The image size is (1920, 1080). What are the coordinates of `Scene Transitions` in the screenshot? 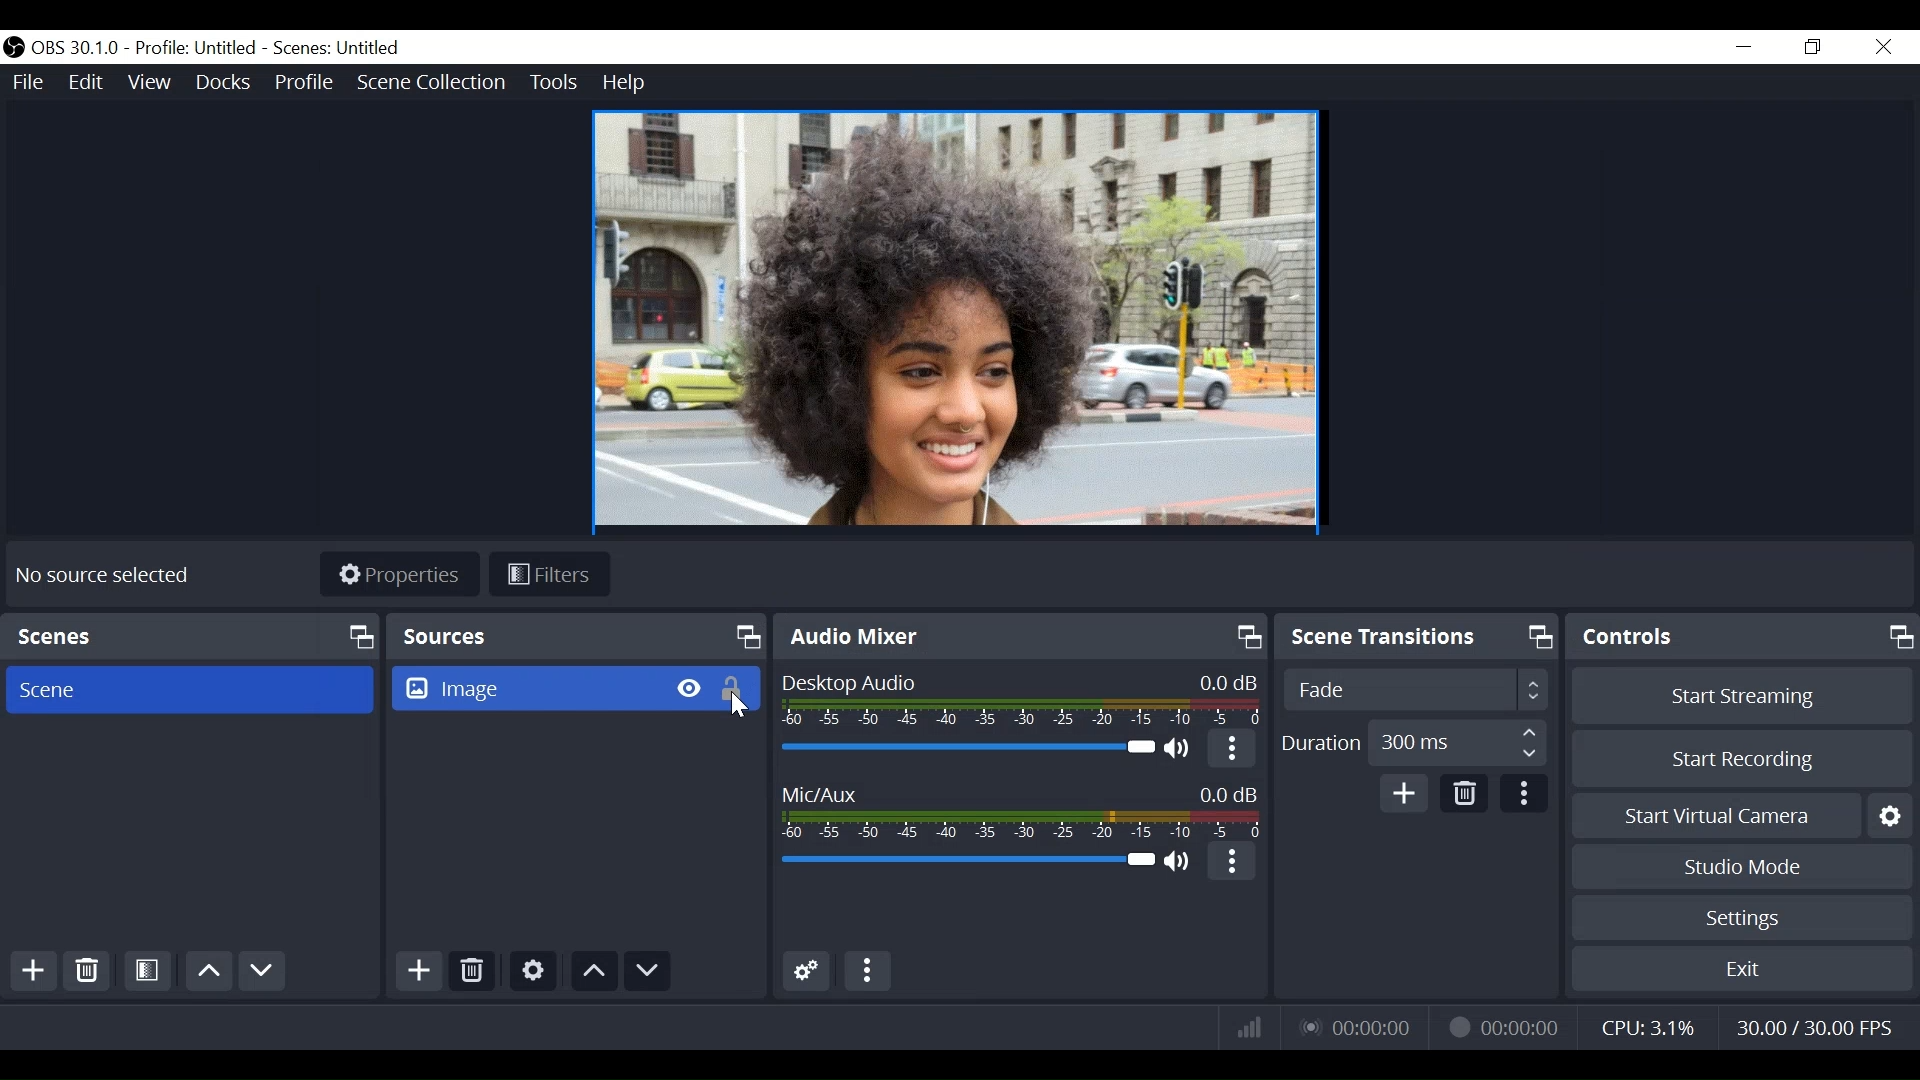 It's located at (1418, 638).